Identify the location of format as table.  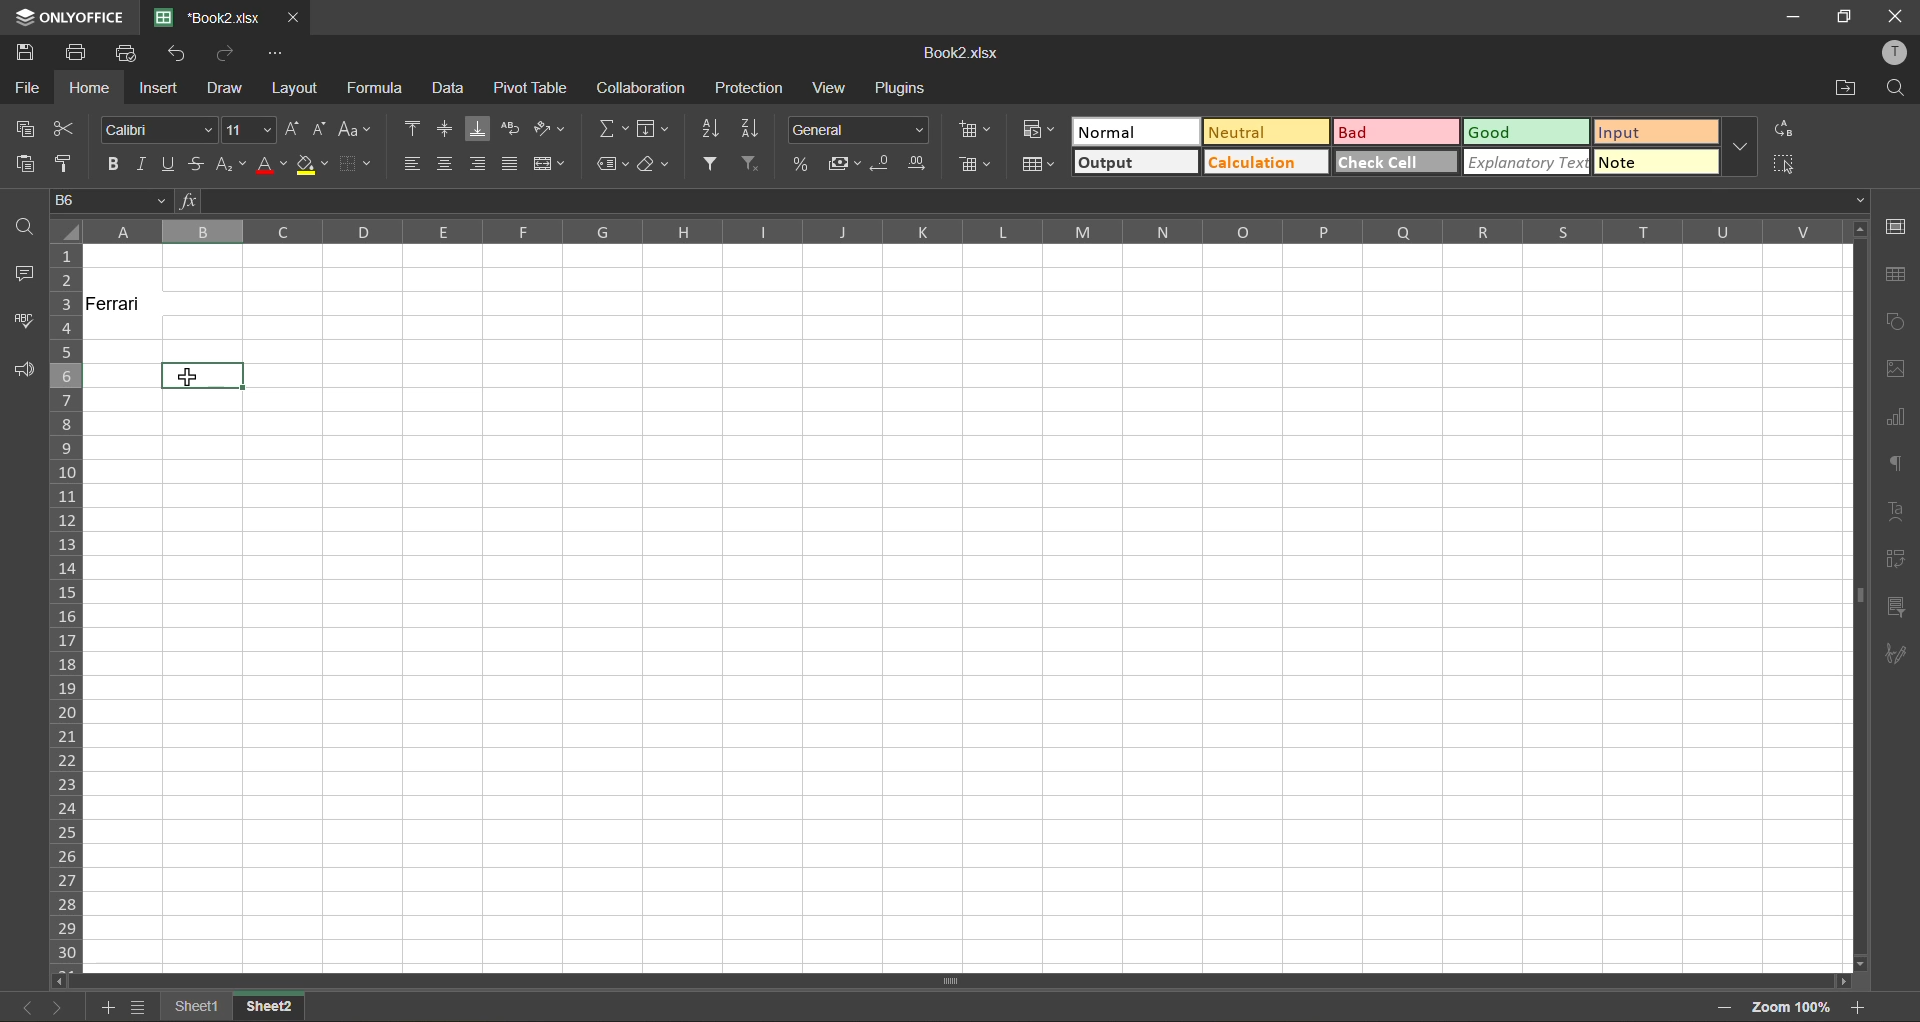
(1038, 166).